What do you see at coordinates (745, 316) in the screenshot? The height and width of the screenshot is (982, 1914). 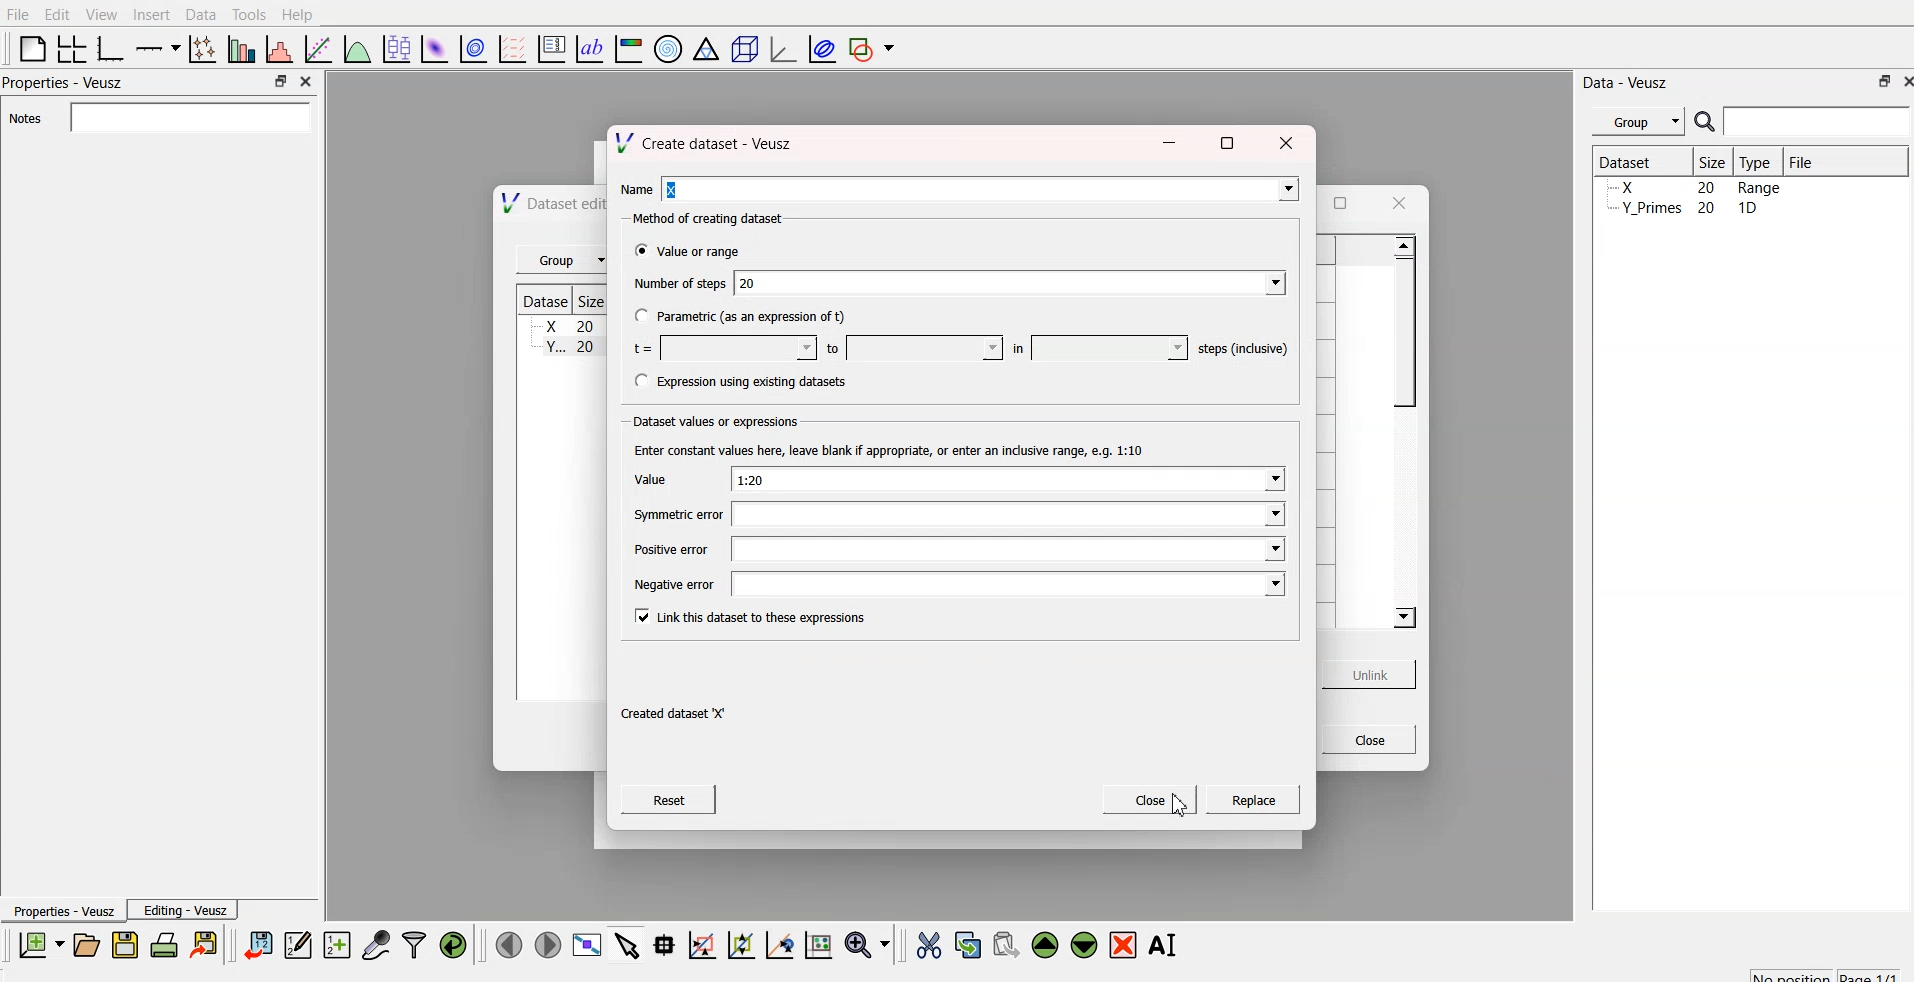 I see `("Parametric (as an expression of t)` at bounding box center [745, 316].